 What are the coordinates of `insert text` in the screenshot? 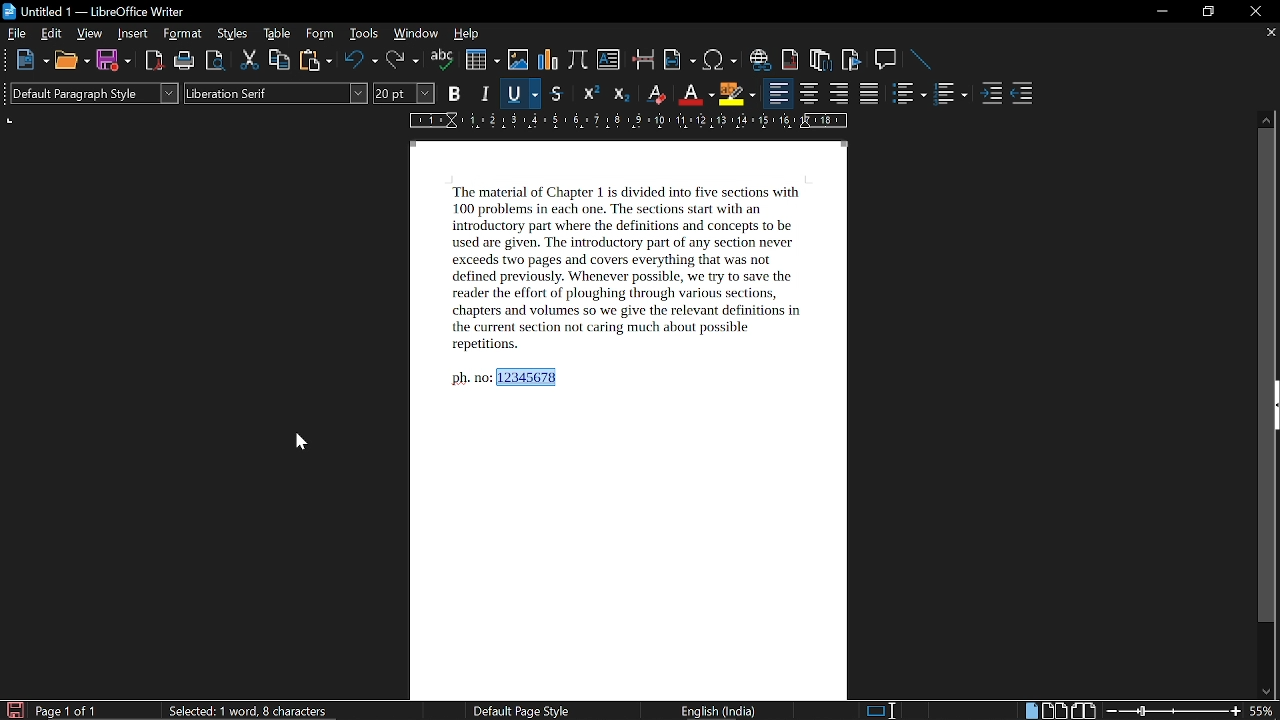 It's located at (610, 59).